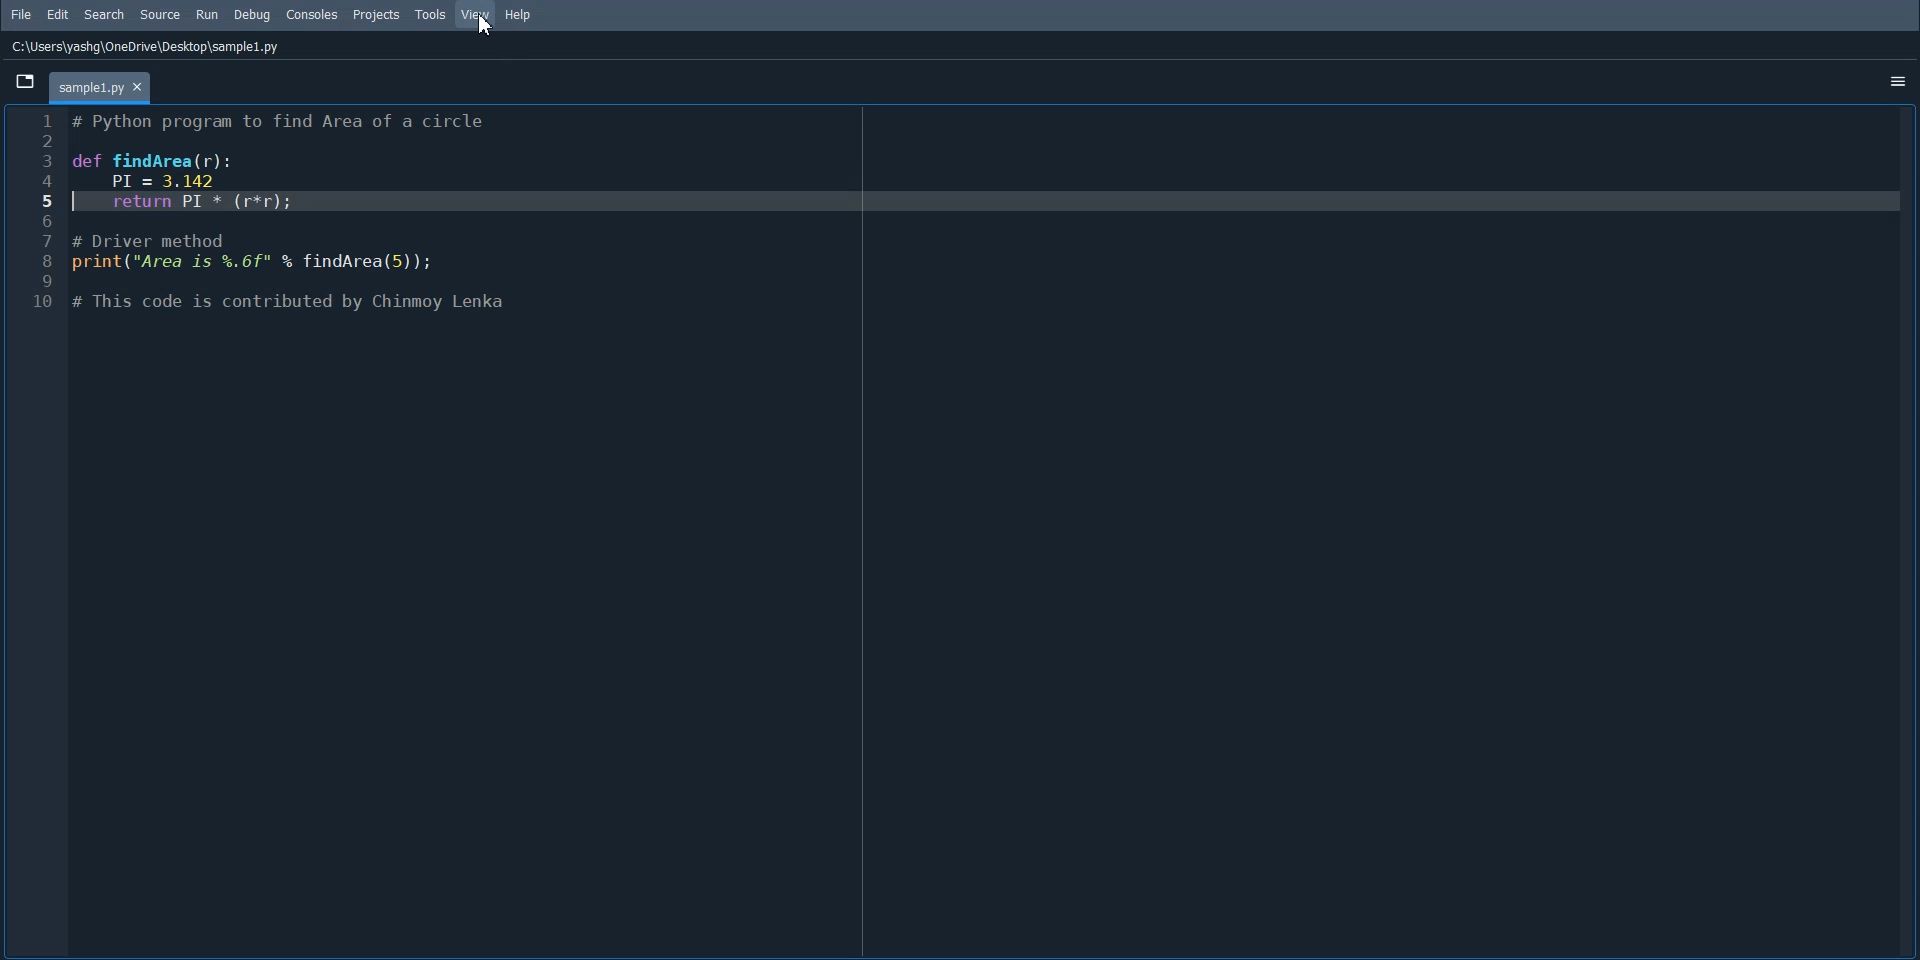 The image size is (1920, 960). What do you see at coordinates (160, 14) in the screenshot?
I see `Source` at bounding box center [160, 14].